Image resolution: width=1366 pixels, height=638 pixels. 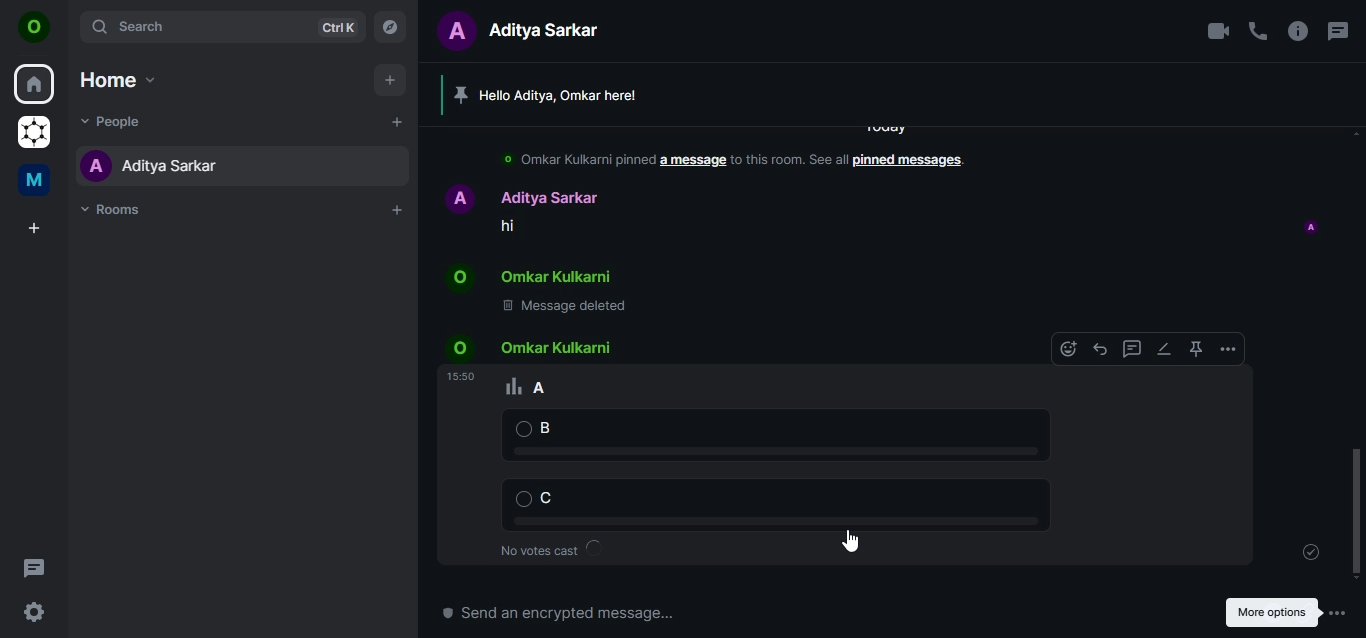 What do you see at coordinates (695, 163) in the screenshot?
I see `a message` at bounding box center [695, 163].